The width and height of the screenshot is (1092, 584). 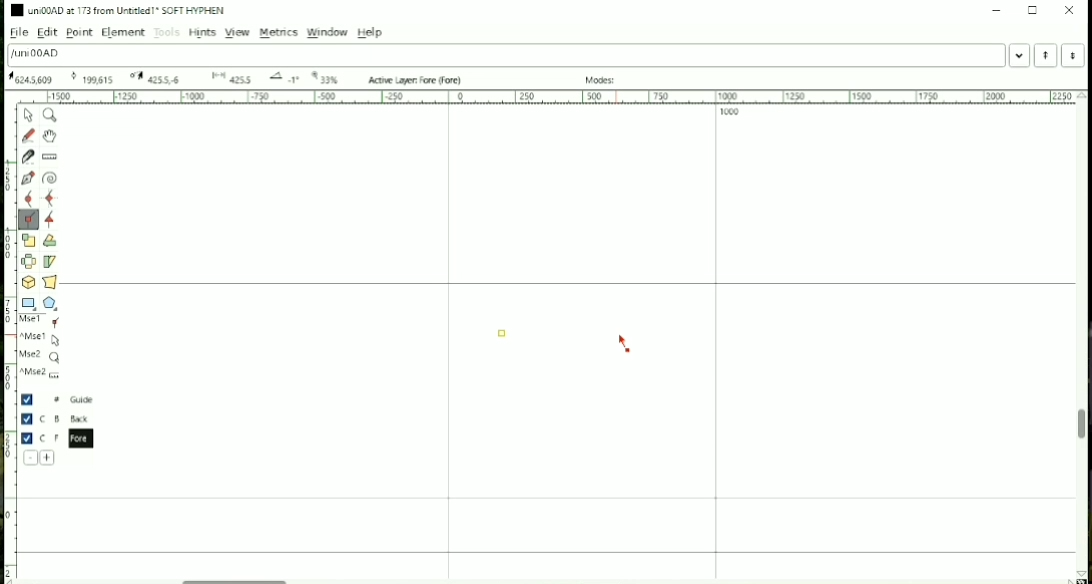 I want to click on 173 Oxad U+00AD "uni00AD" SOFT HYPHEN, so click(x=92, y=78).